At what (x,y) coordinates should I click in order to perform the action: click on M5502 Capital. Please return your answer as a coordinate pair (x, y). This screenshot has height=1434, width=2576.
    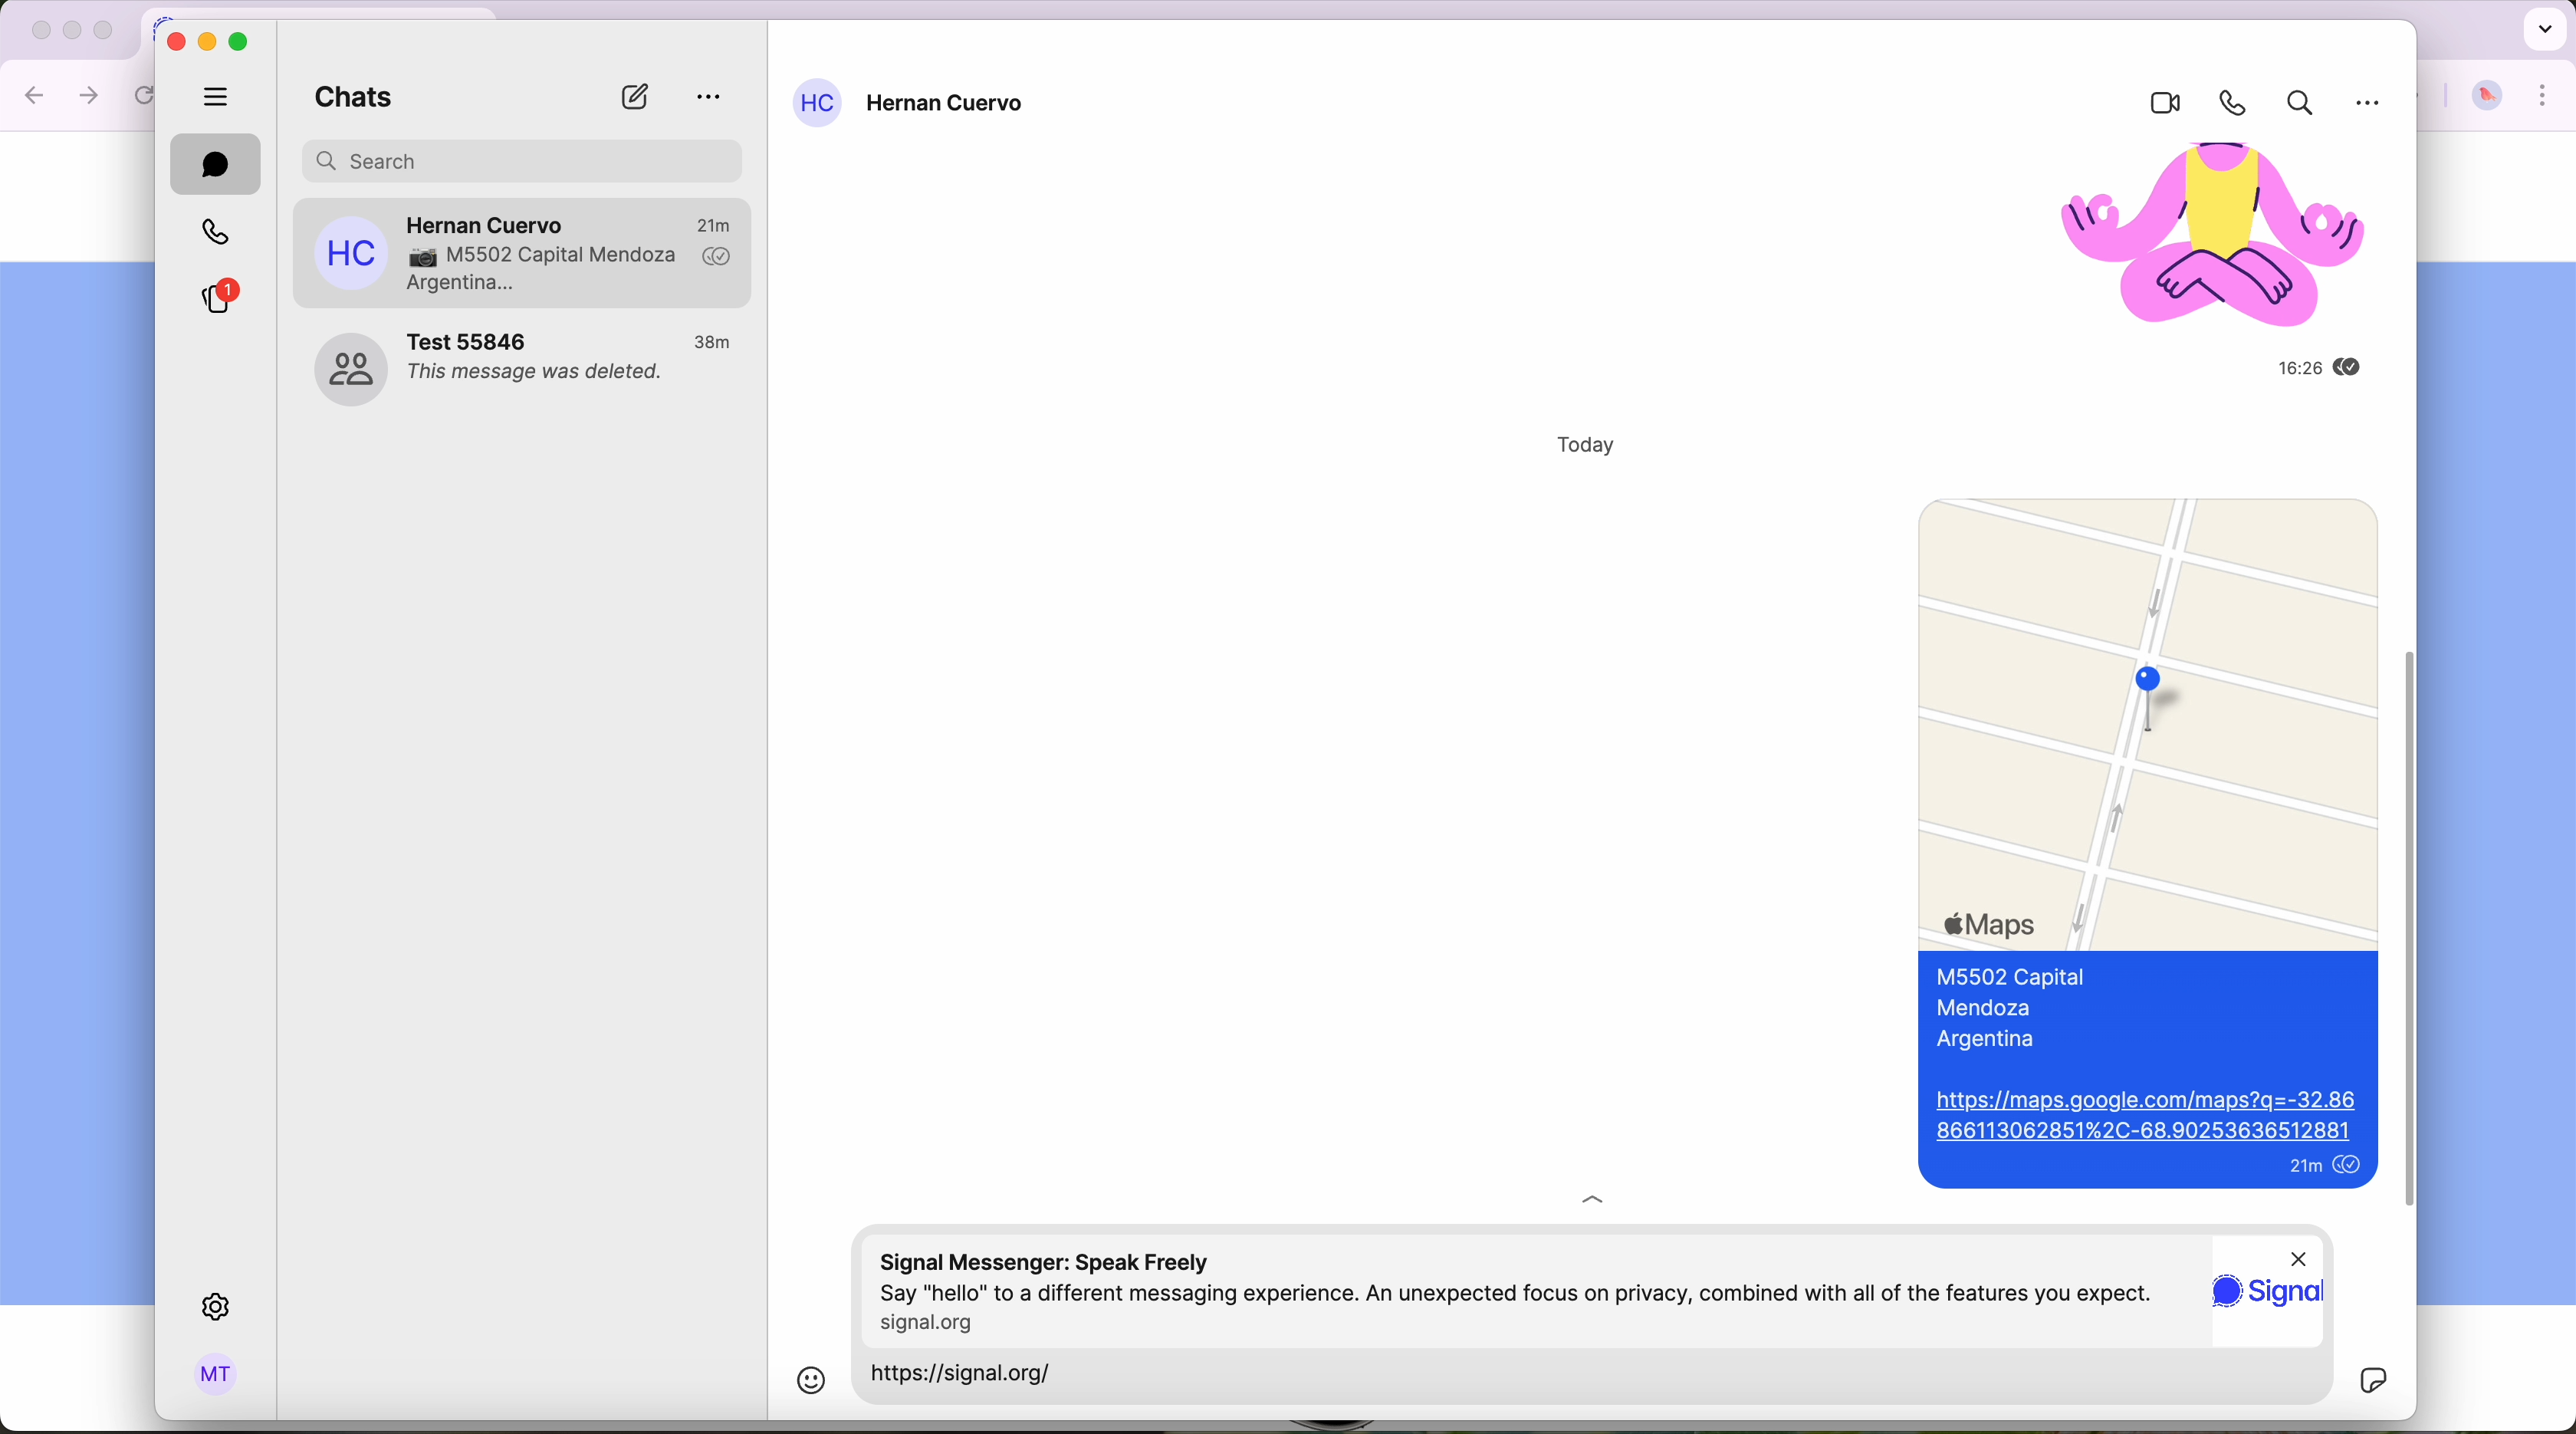
    Looking at the image, I should click on (2011, 978).